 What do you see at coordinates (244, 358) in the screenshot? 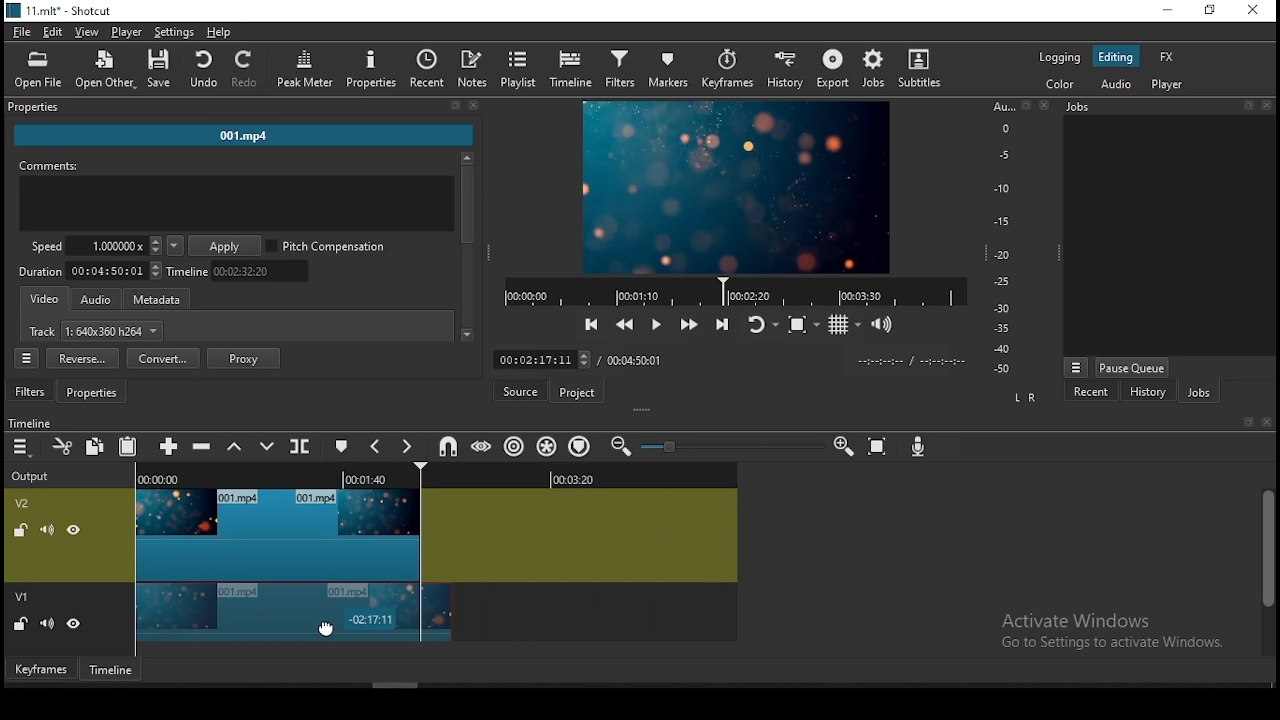
I see `proxy` at bounding box center [244, 358].